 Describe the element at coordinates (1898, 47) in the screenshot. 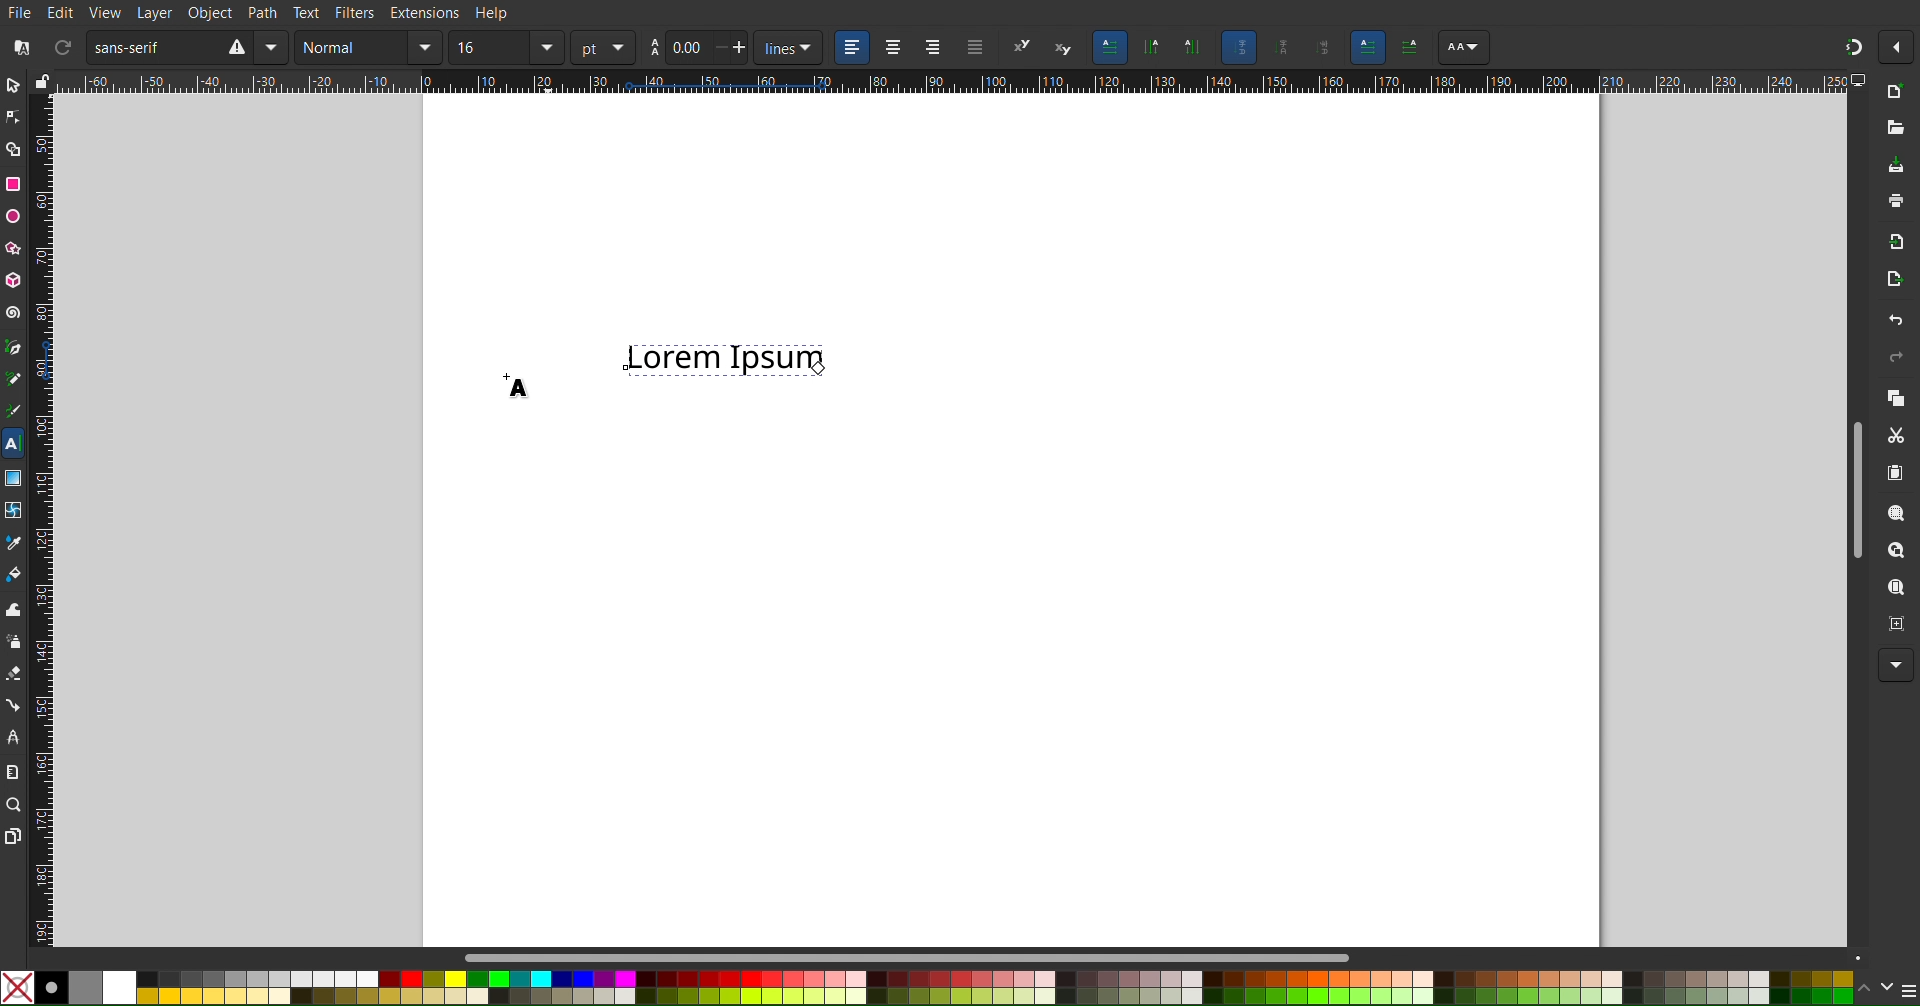

I see `Options` at that location.